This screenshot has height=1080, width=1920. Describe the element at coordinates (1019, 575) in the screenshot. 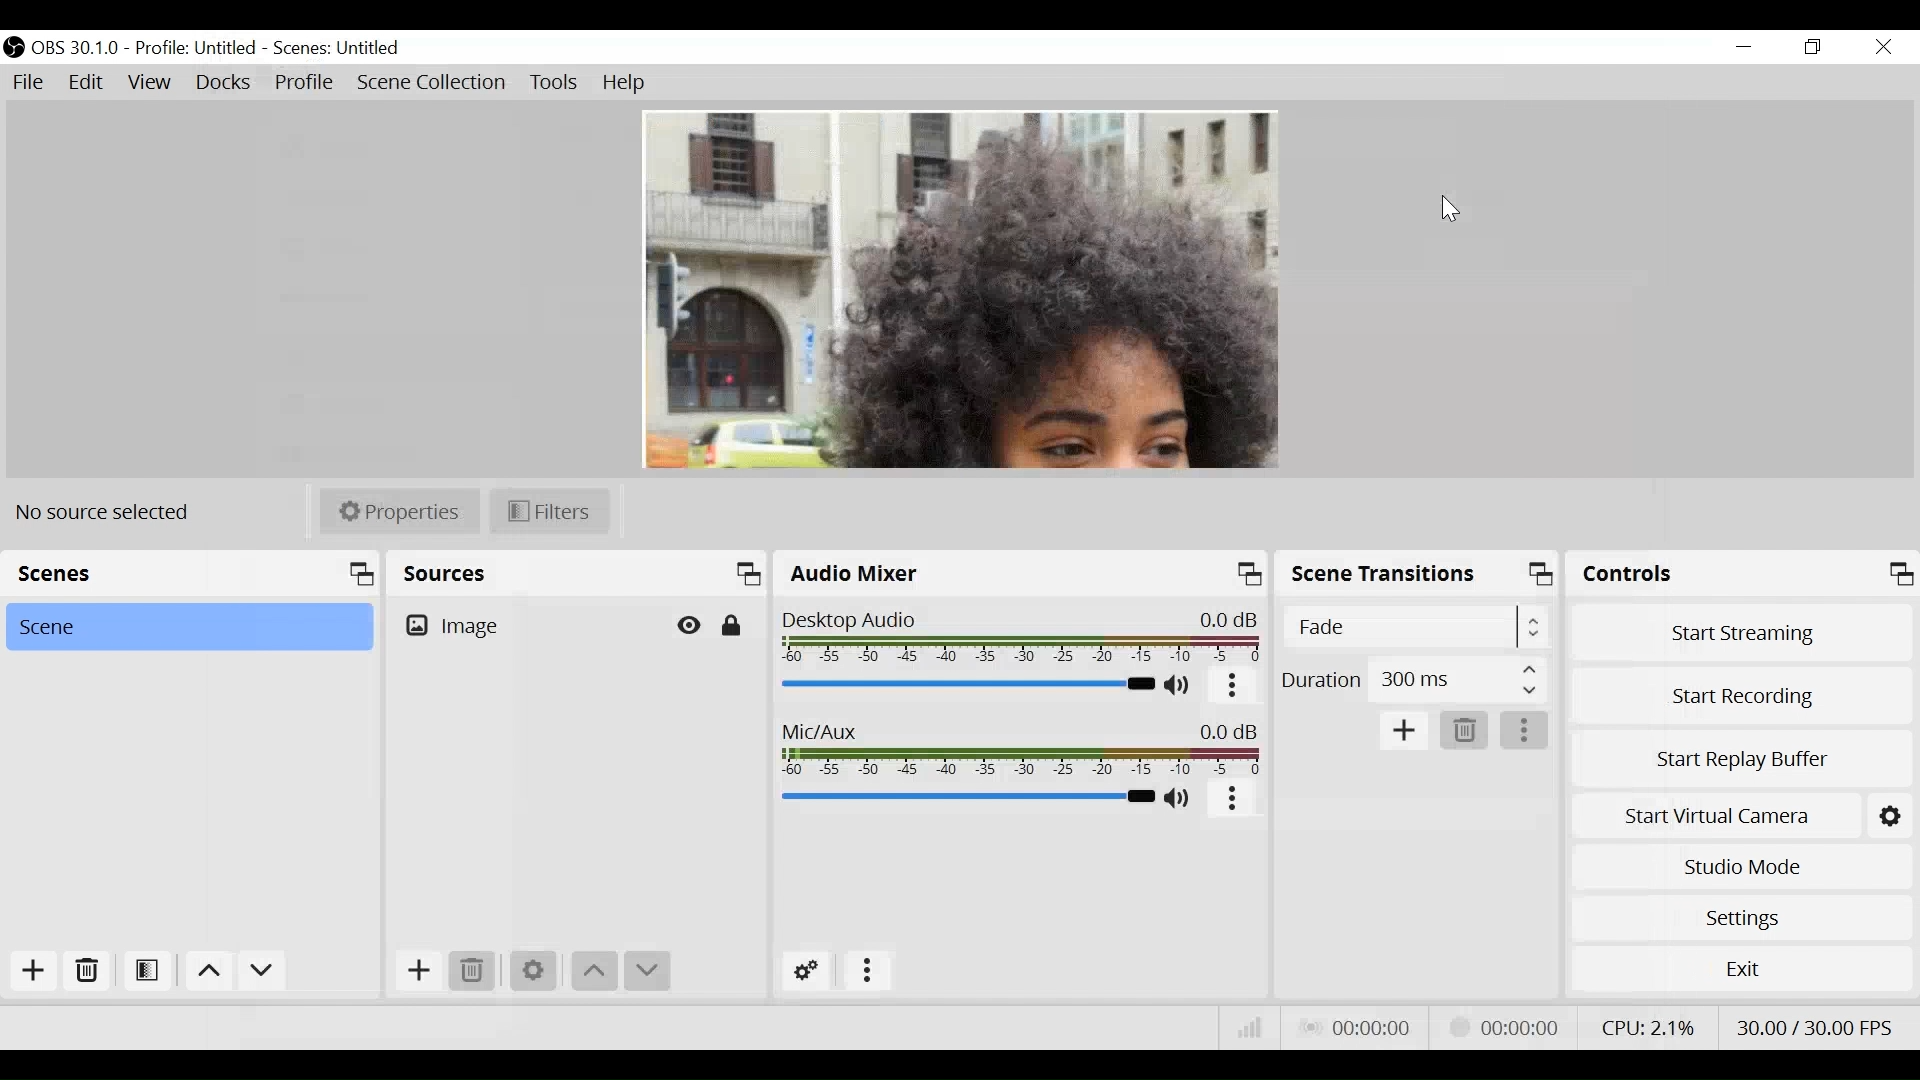

I see `Audio Mixer` at that location.